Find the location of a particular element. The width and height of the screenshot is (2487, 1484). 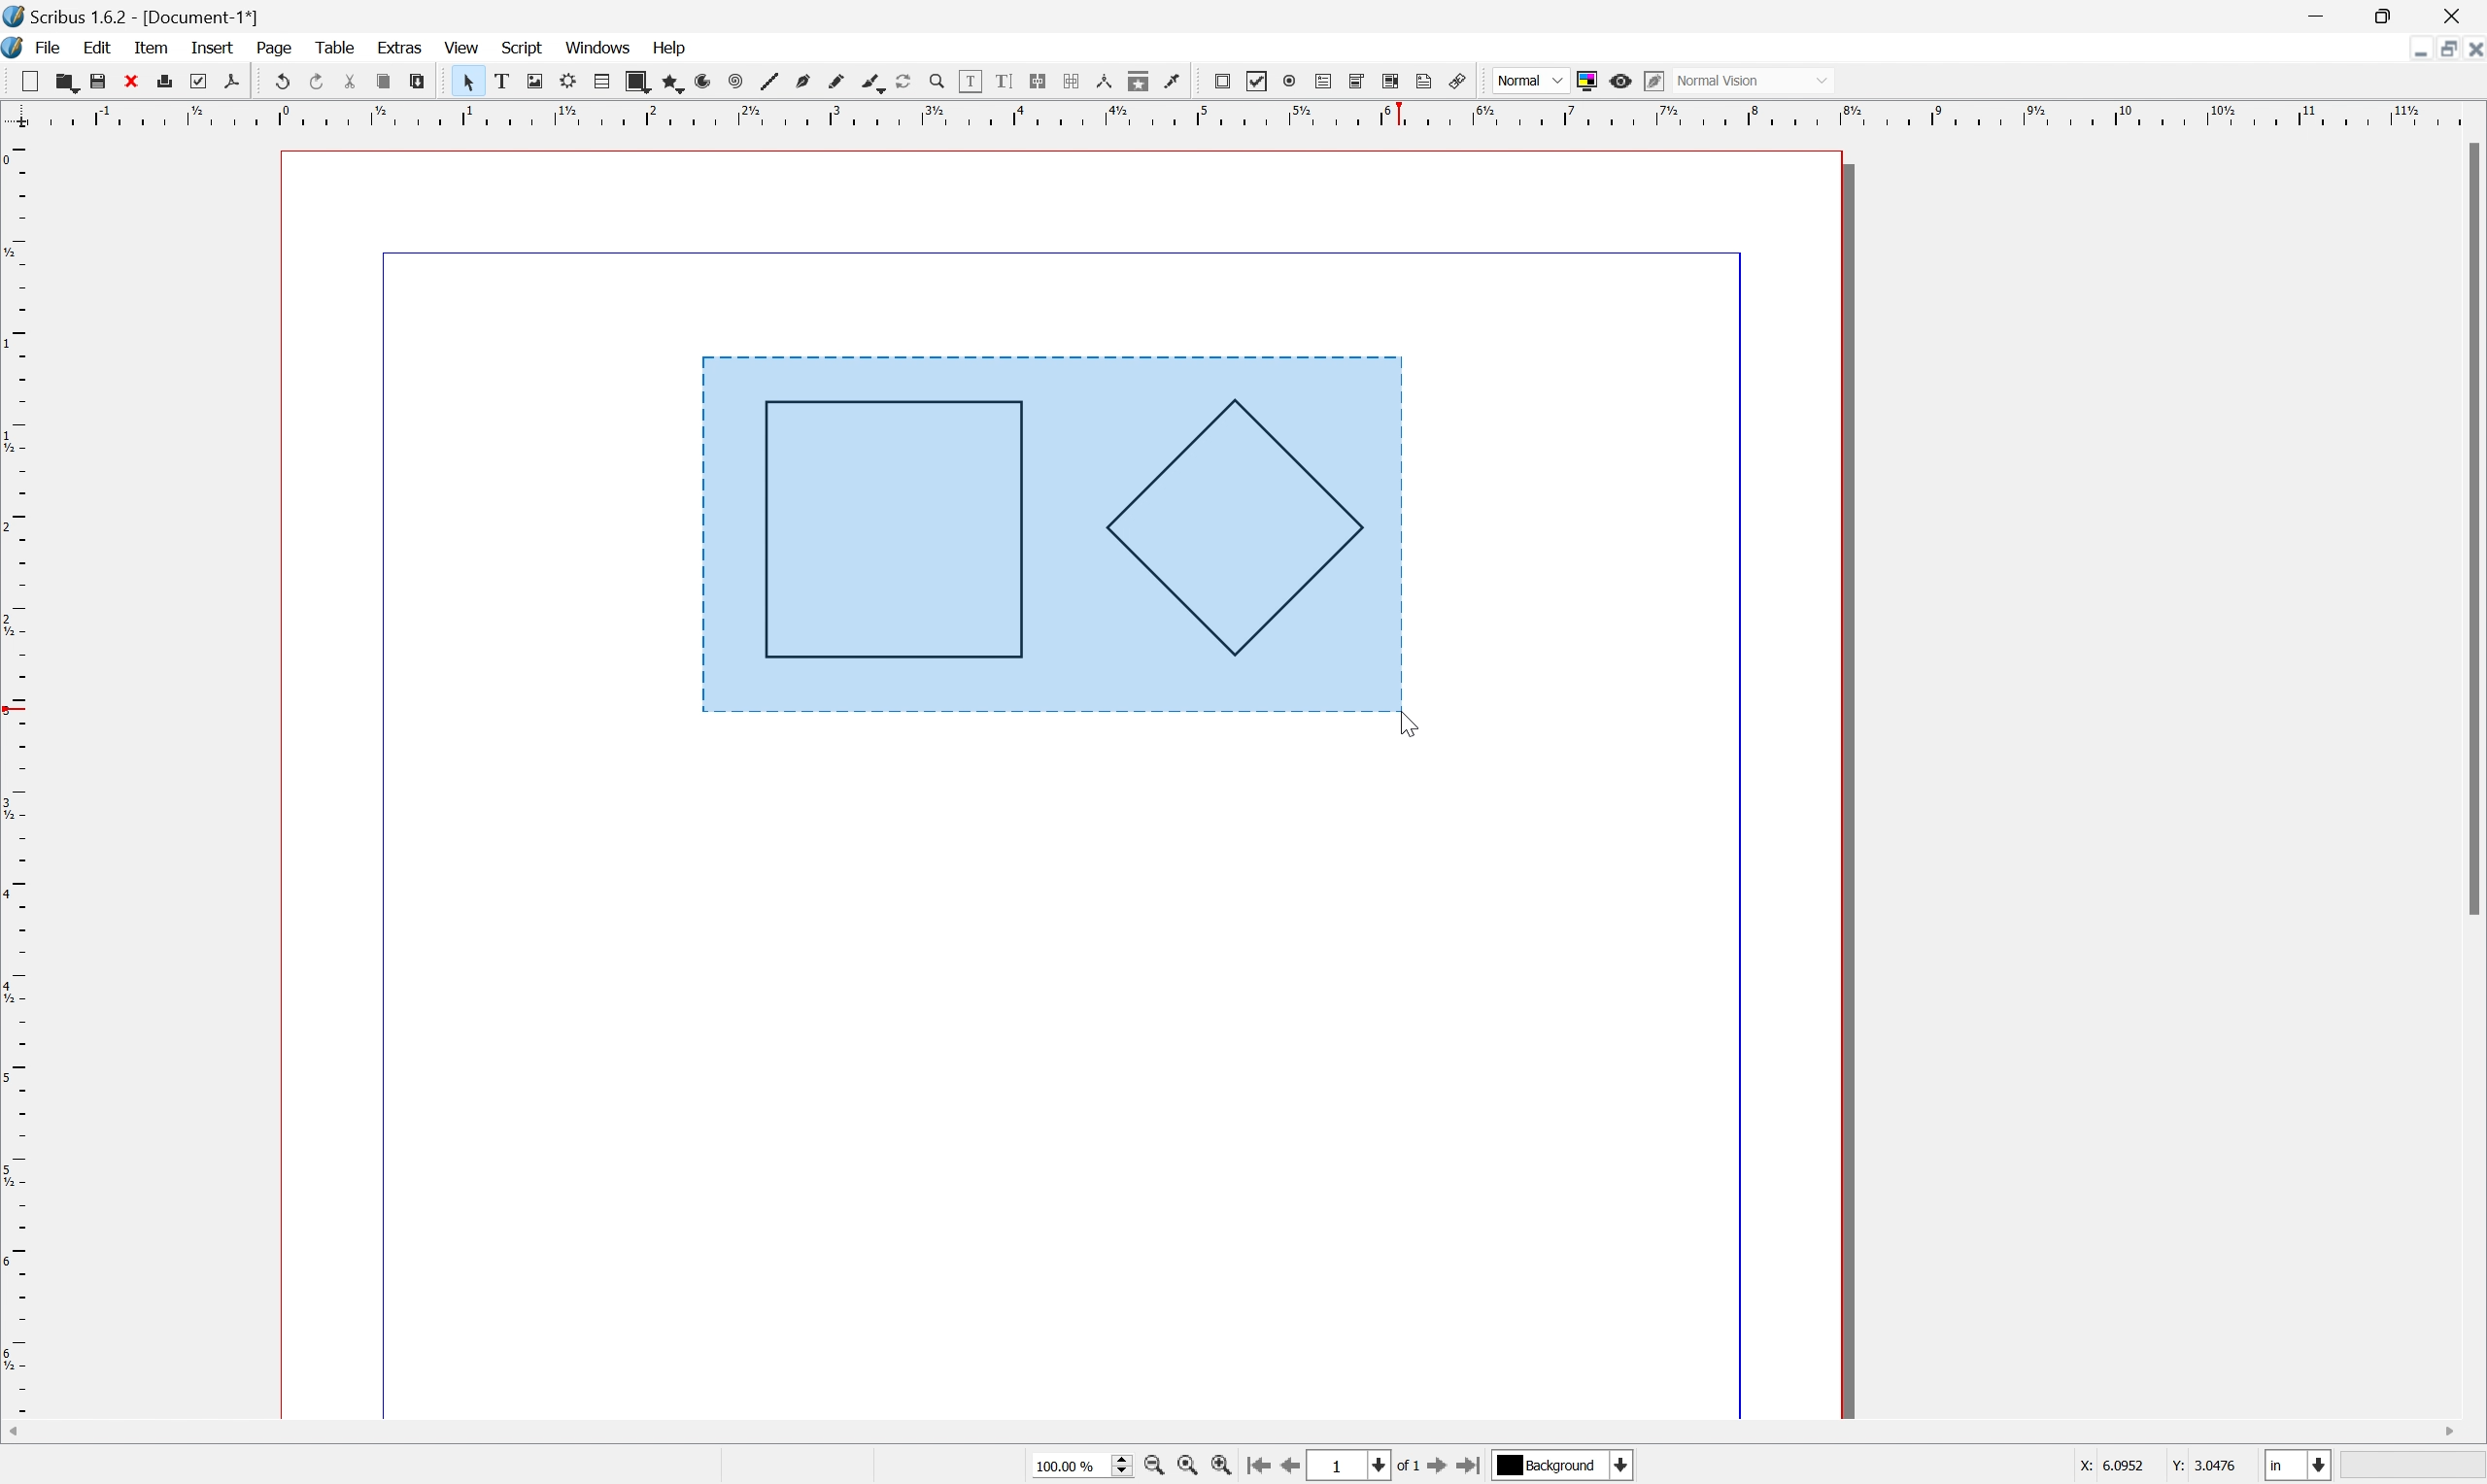

Select current page is located at coordinates (1362, 1468).